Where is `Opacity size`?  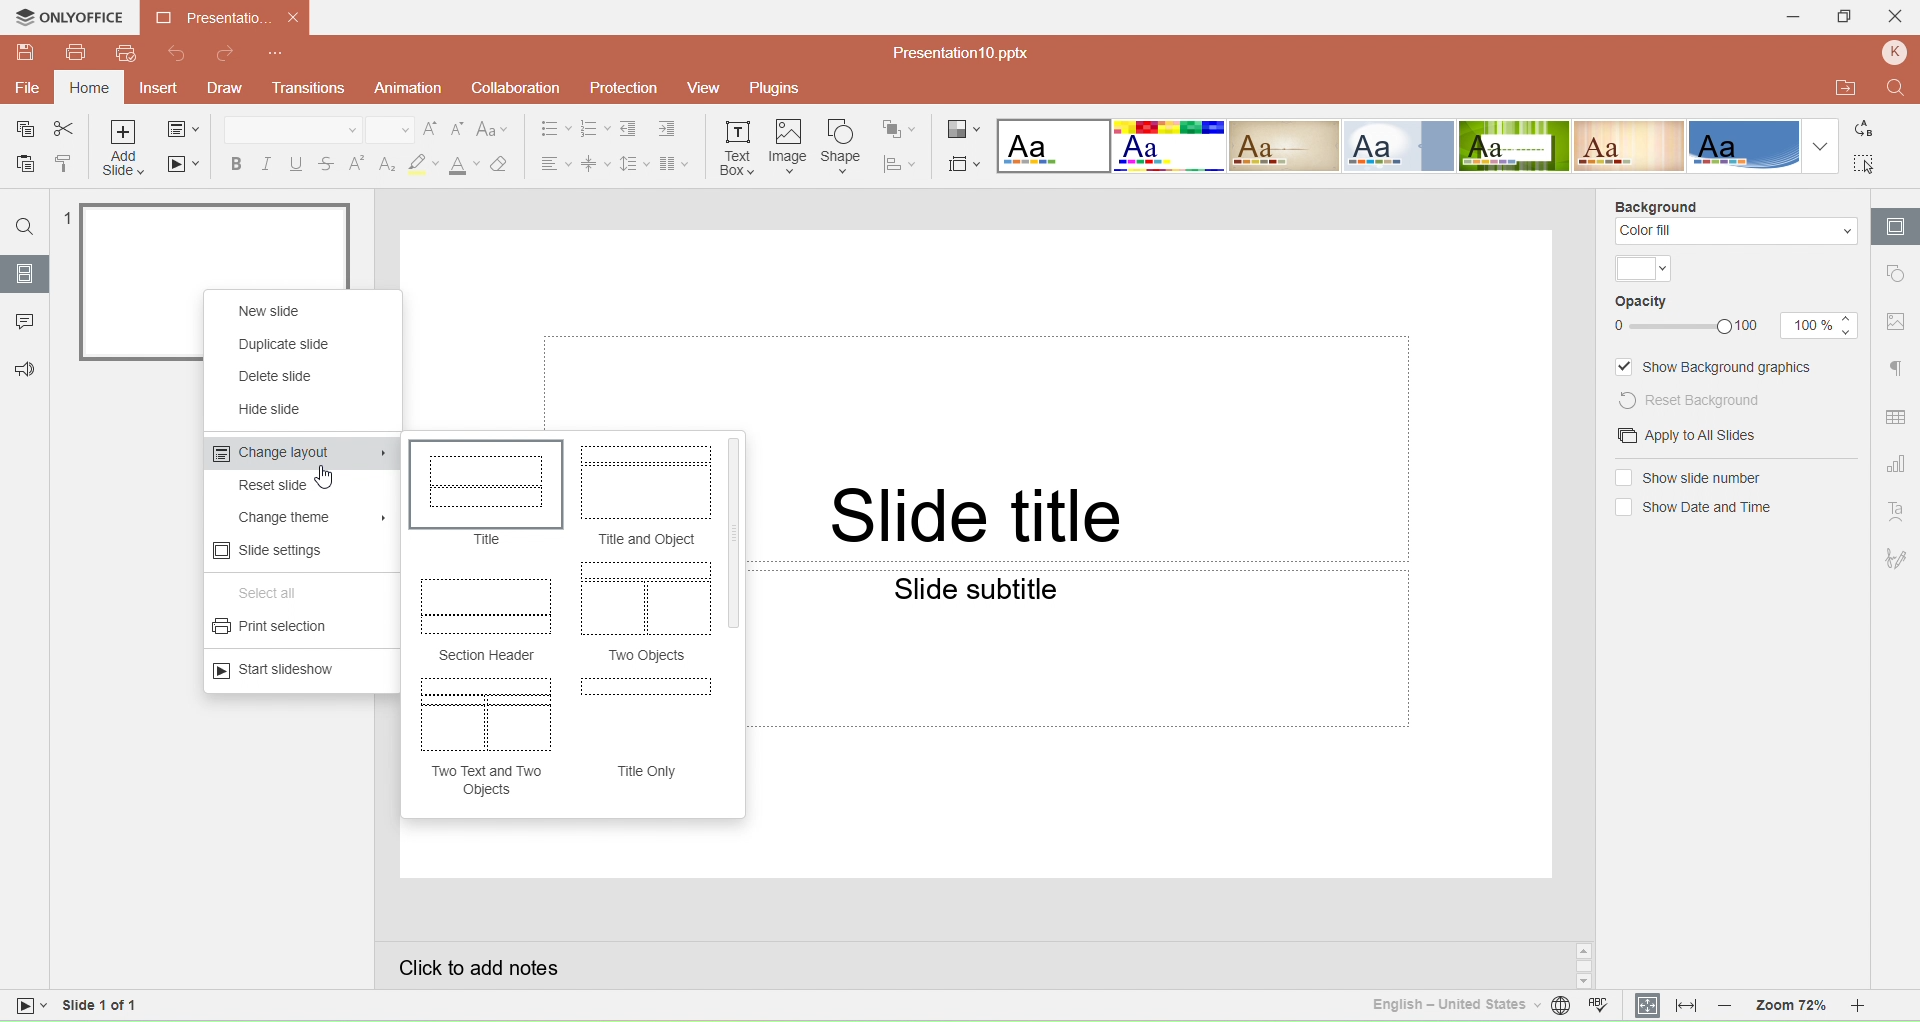 Opacity size is located at coordinates (1819, 325).